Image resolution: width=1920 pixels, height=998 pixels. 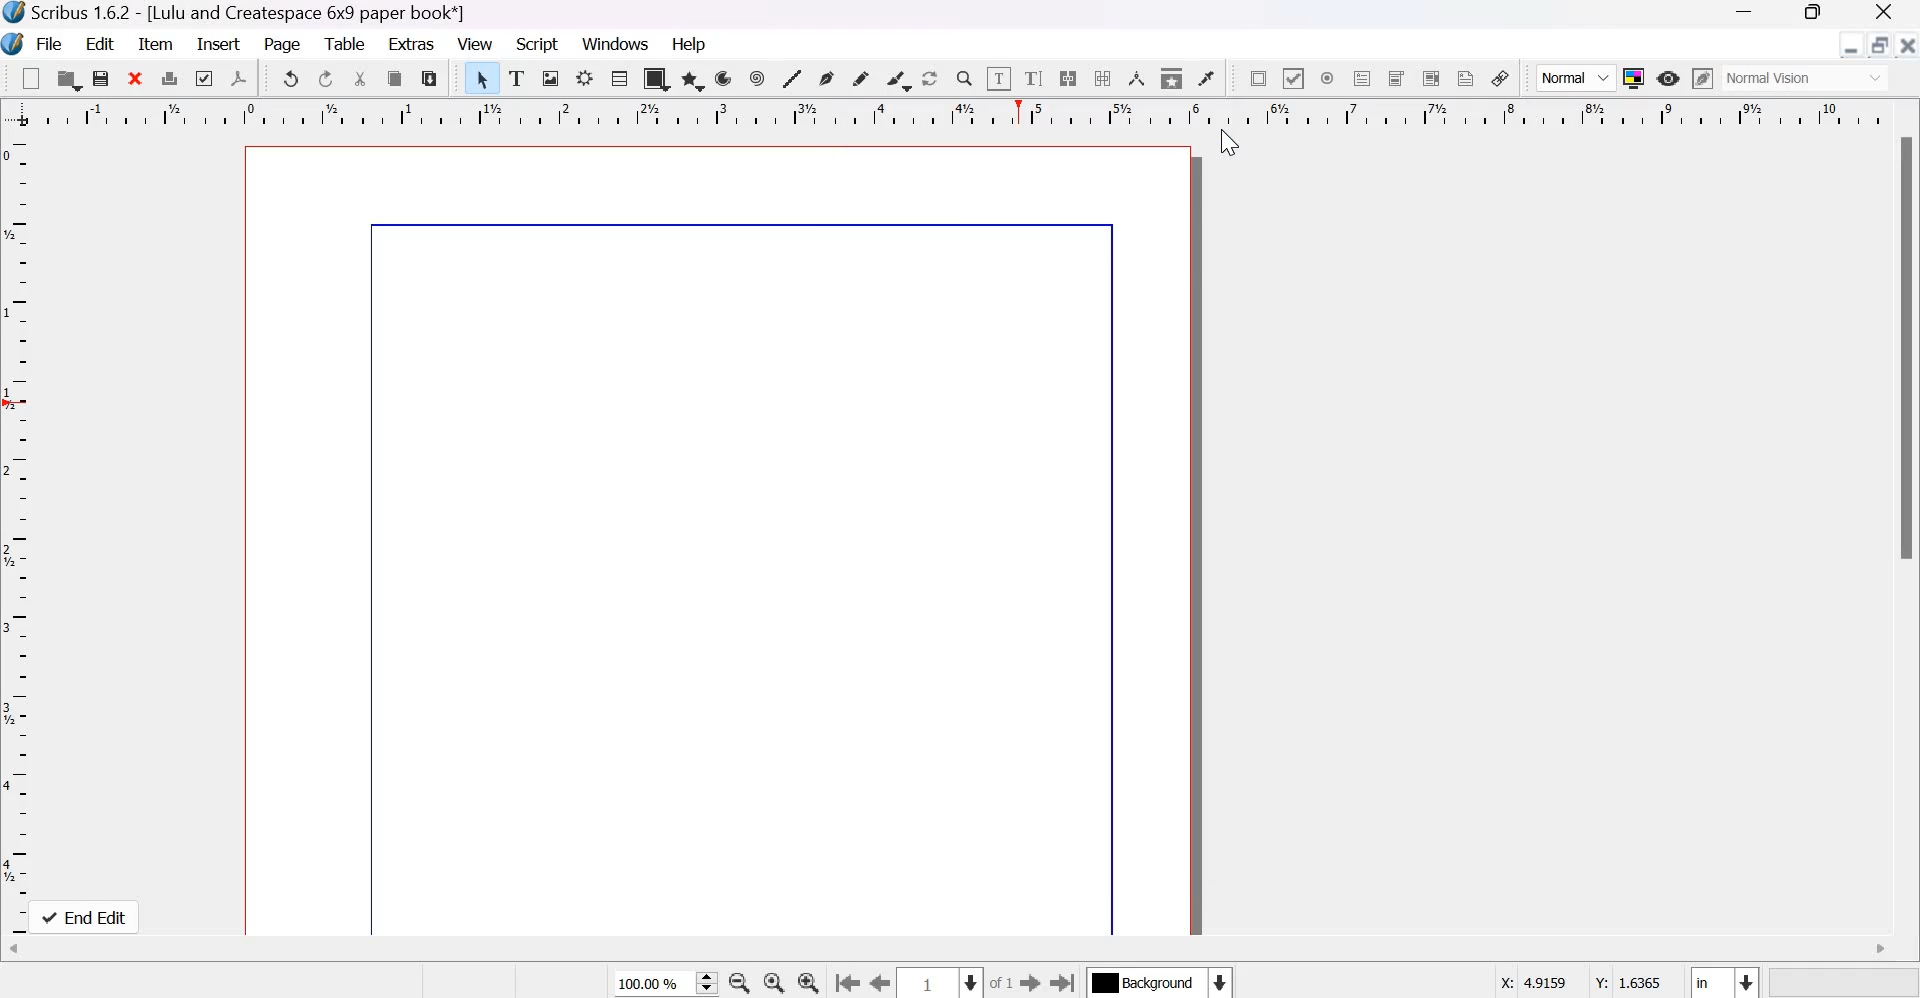 What do you see at coordinates (862, 81) in the screenshot?
I see `Freehand line` at bounding box center [862, 81].